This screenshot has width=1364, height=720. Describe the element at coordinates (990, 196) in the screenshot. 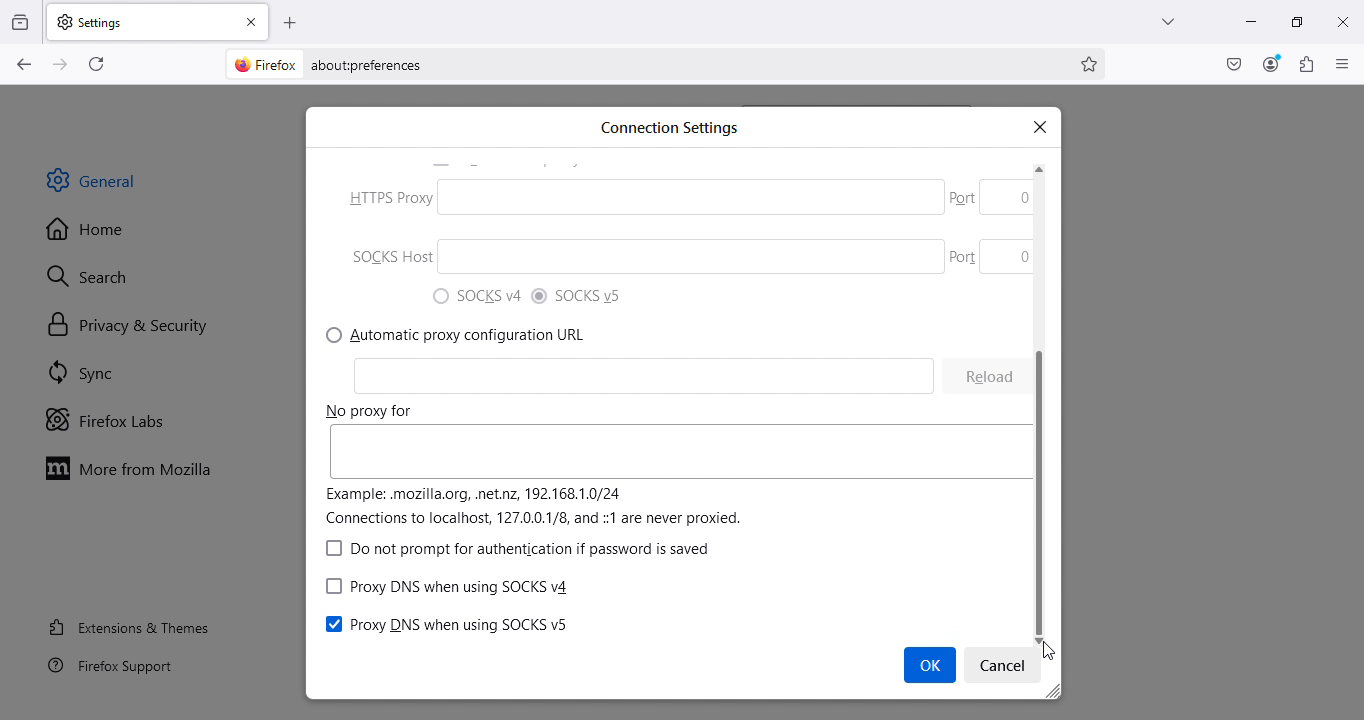

I see `` at that location.